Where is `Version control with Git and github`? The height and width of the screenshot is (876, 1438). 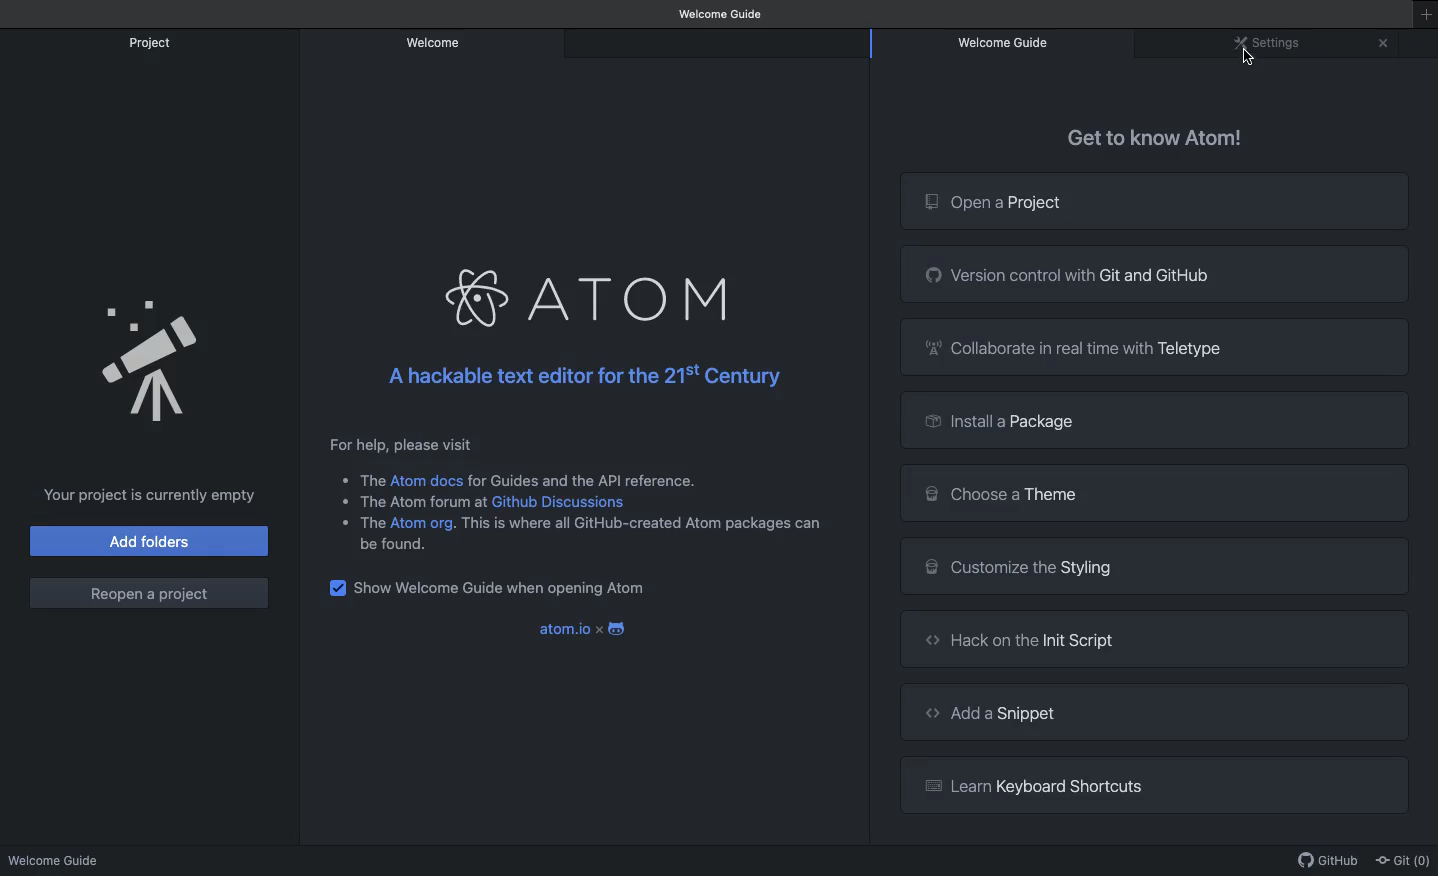
Version control with Git and github is located at coordinates (1158, 274).